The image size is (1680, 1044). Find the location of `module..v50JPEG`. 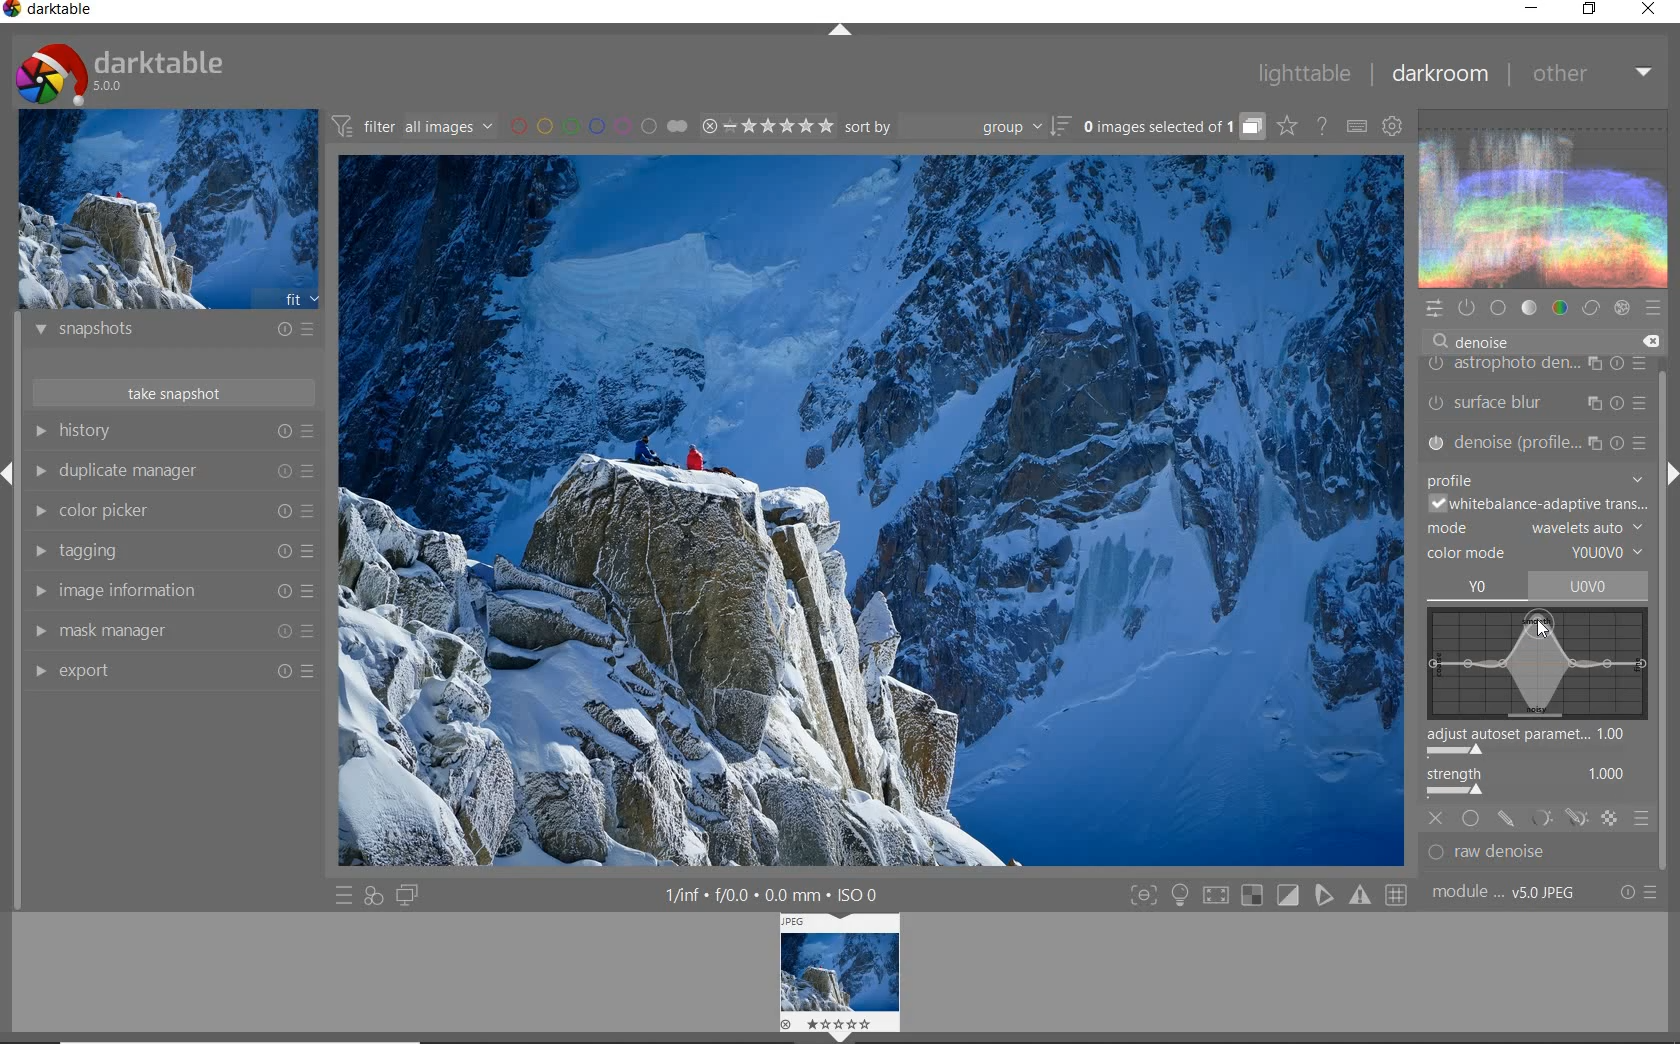

module..v50JPEG is located at coordinates (1509, 893).